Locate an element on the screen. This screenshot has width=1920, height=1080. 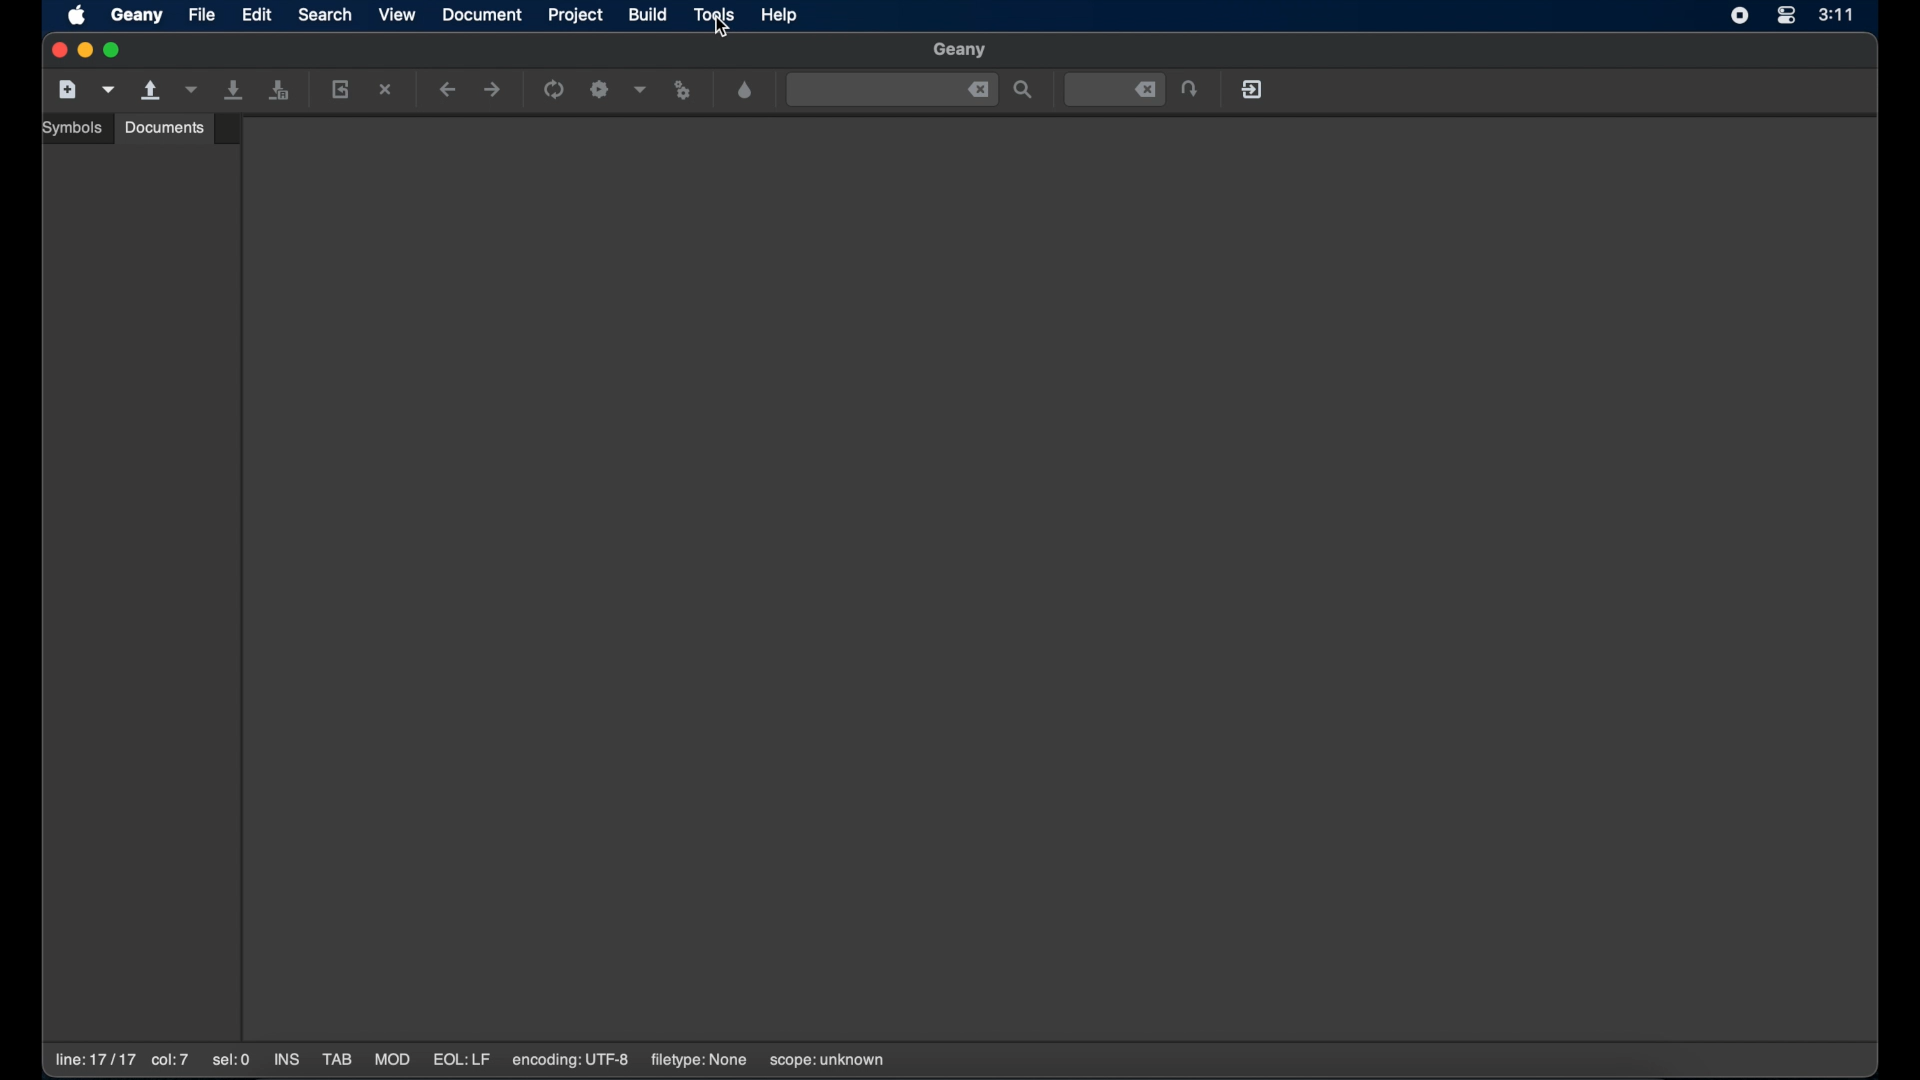
create a new file from template is located at coordinates (109, 90).